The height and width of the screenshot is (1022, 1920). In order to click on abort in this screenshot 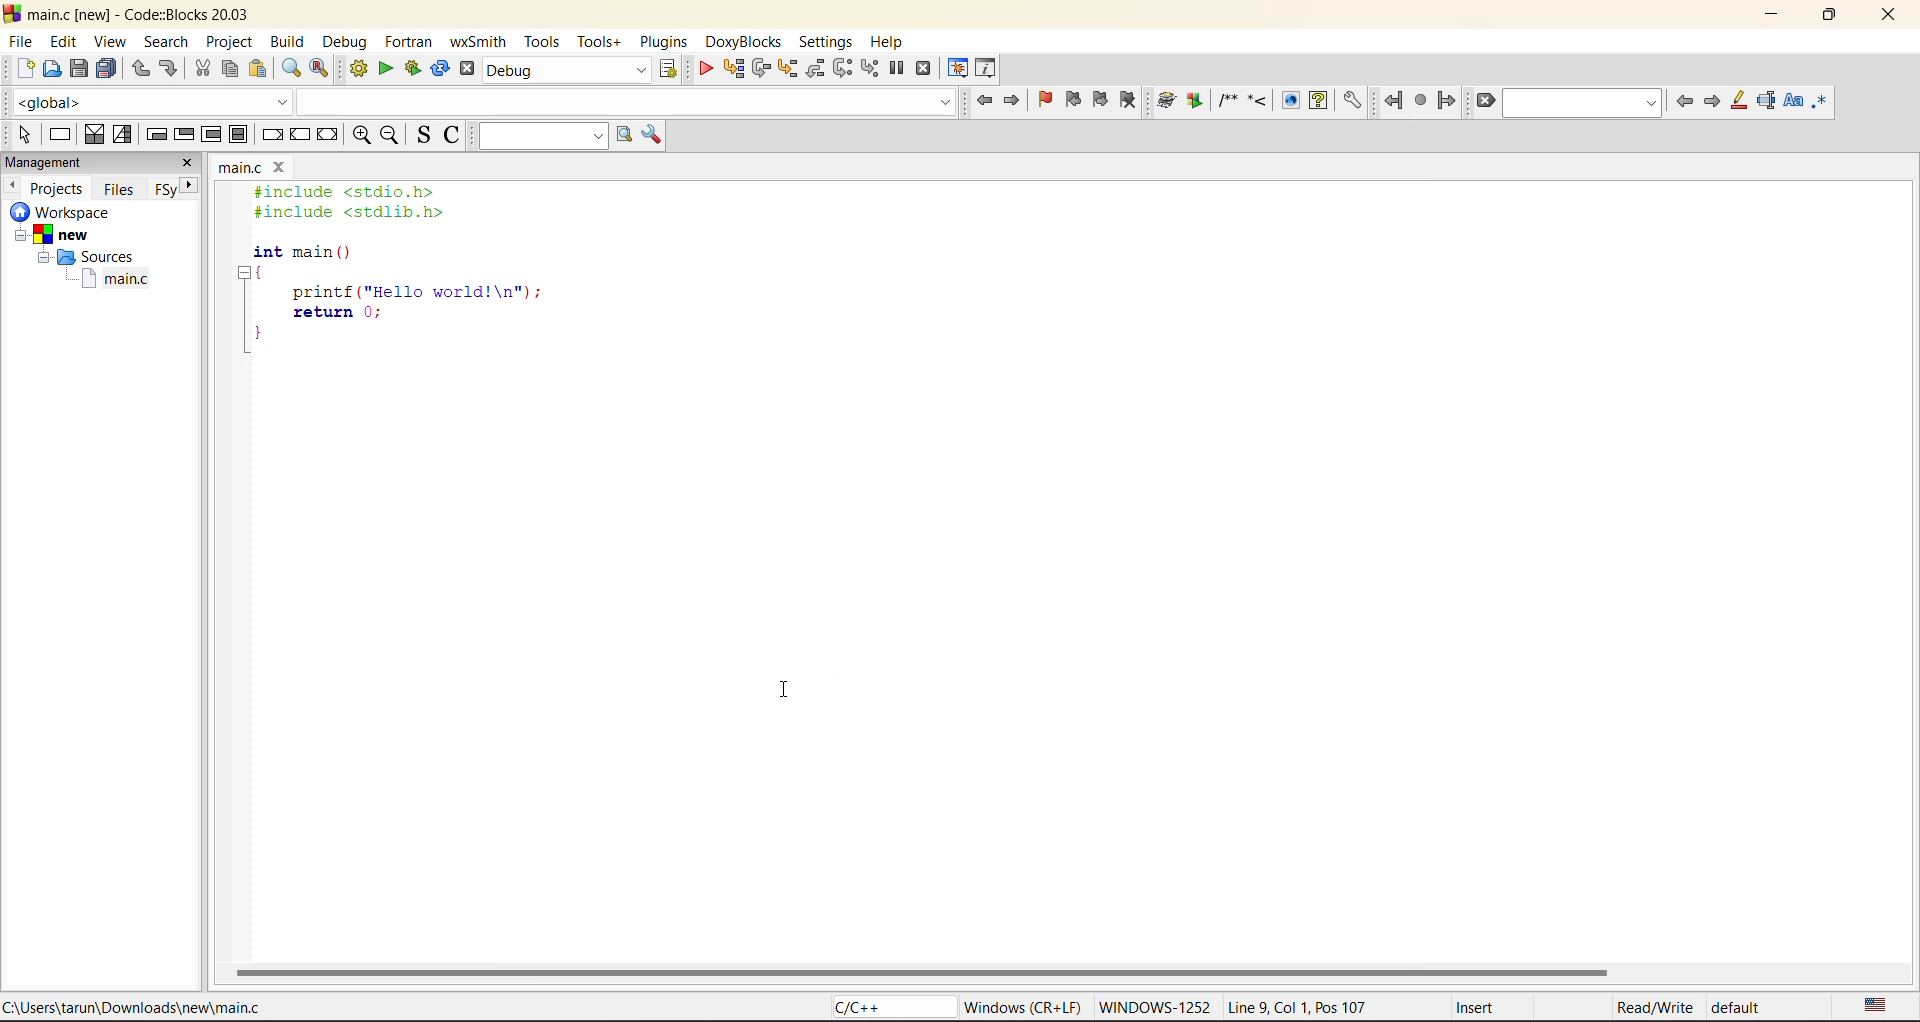, I will do `click(471, 69)`.